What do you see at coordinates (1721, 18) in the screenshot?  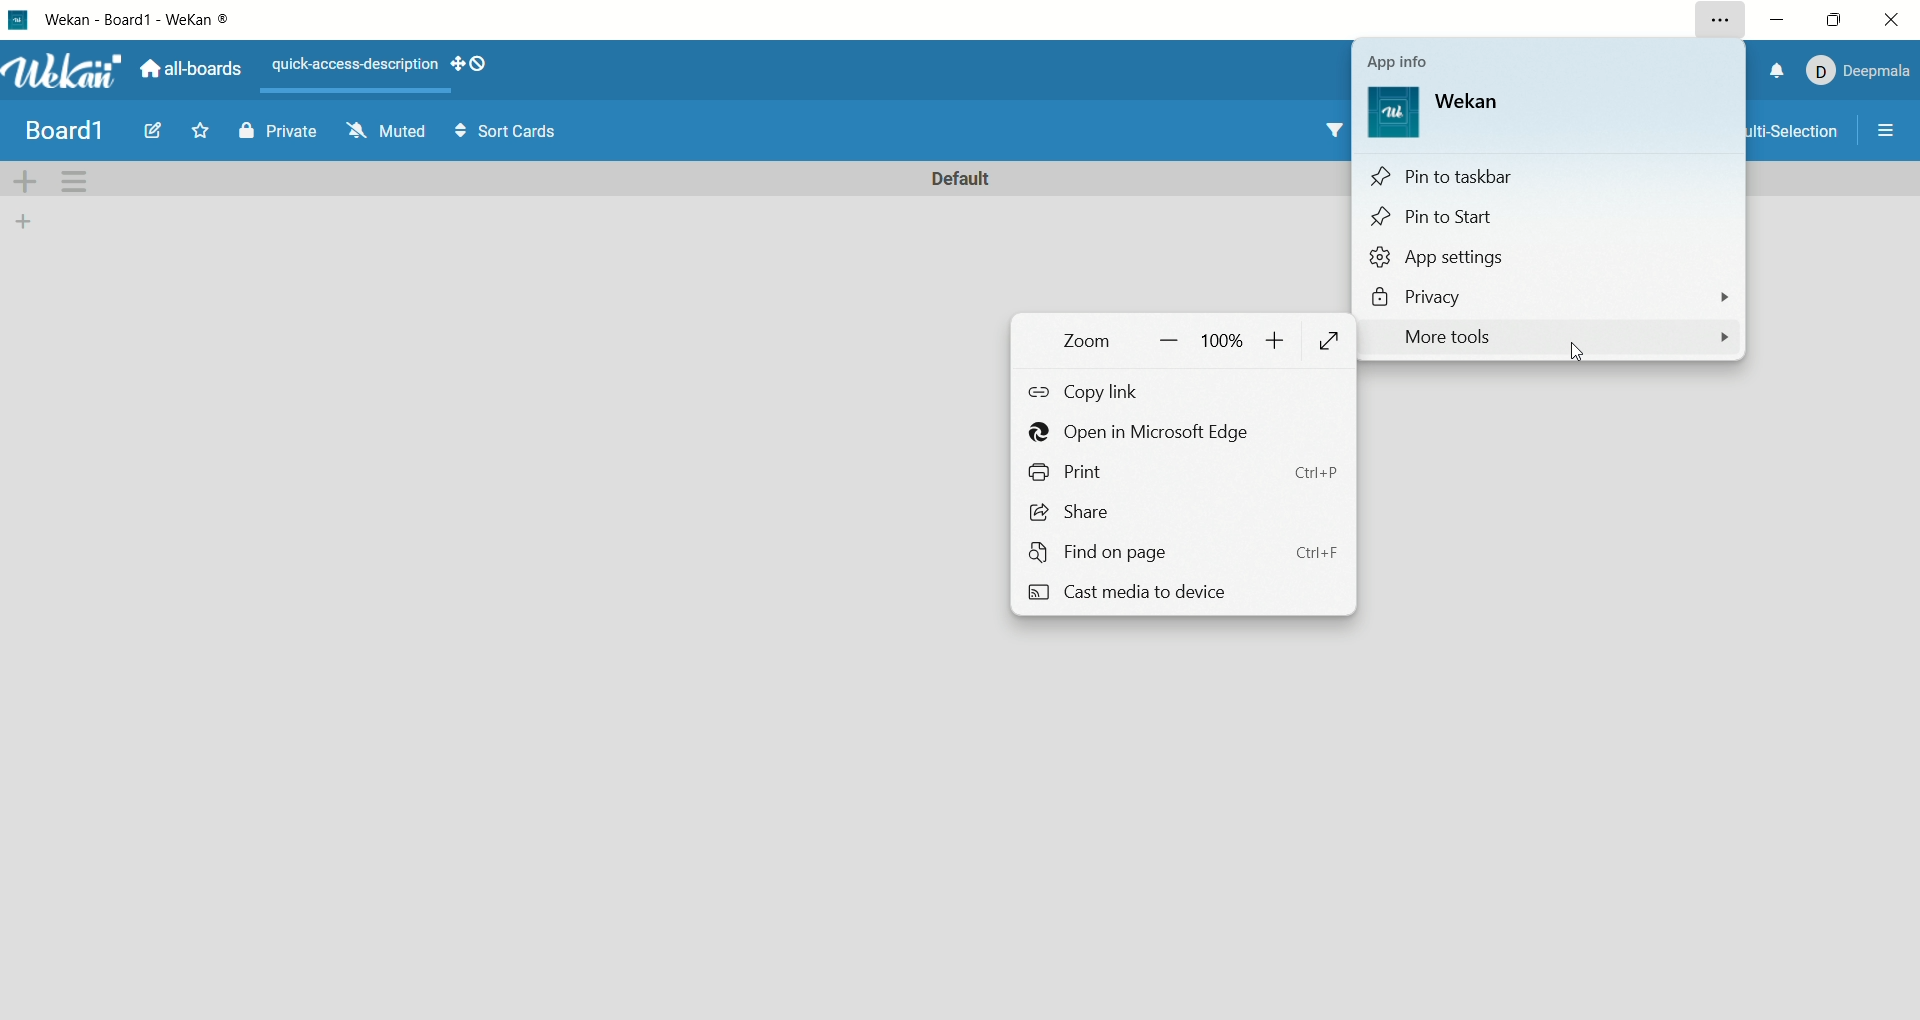 I see `settings and more` at bounding box center [1721, 18].